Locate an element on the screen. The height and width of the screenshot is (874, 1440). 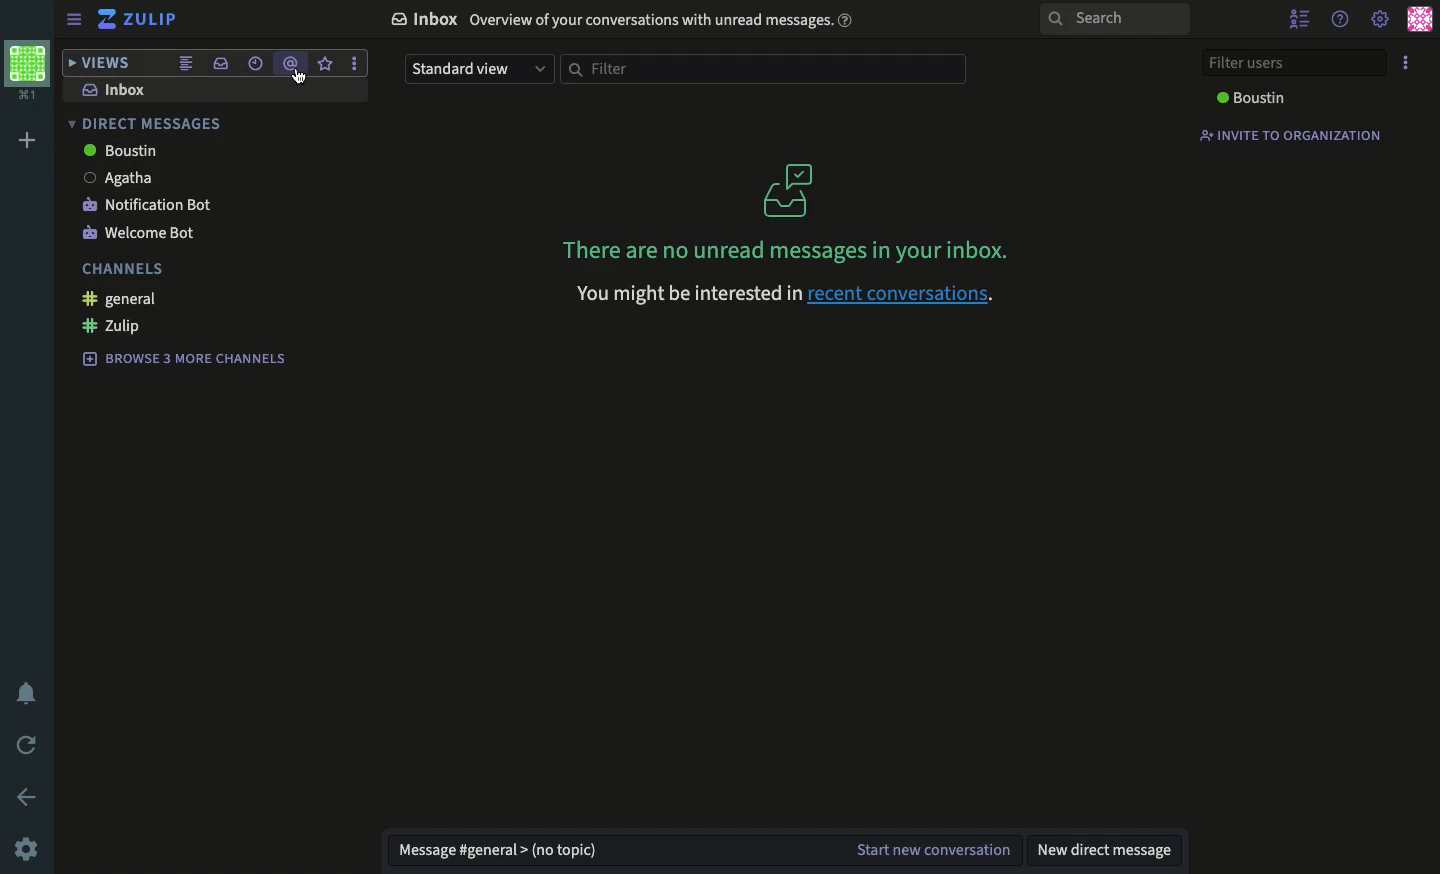
settings is located at coordinates (1379, 20).